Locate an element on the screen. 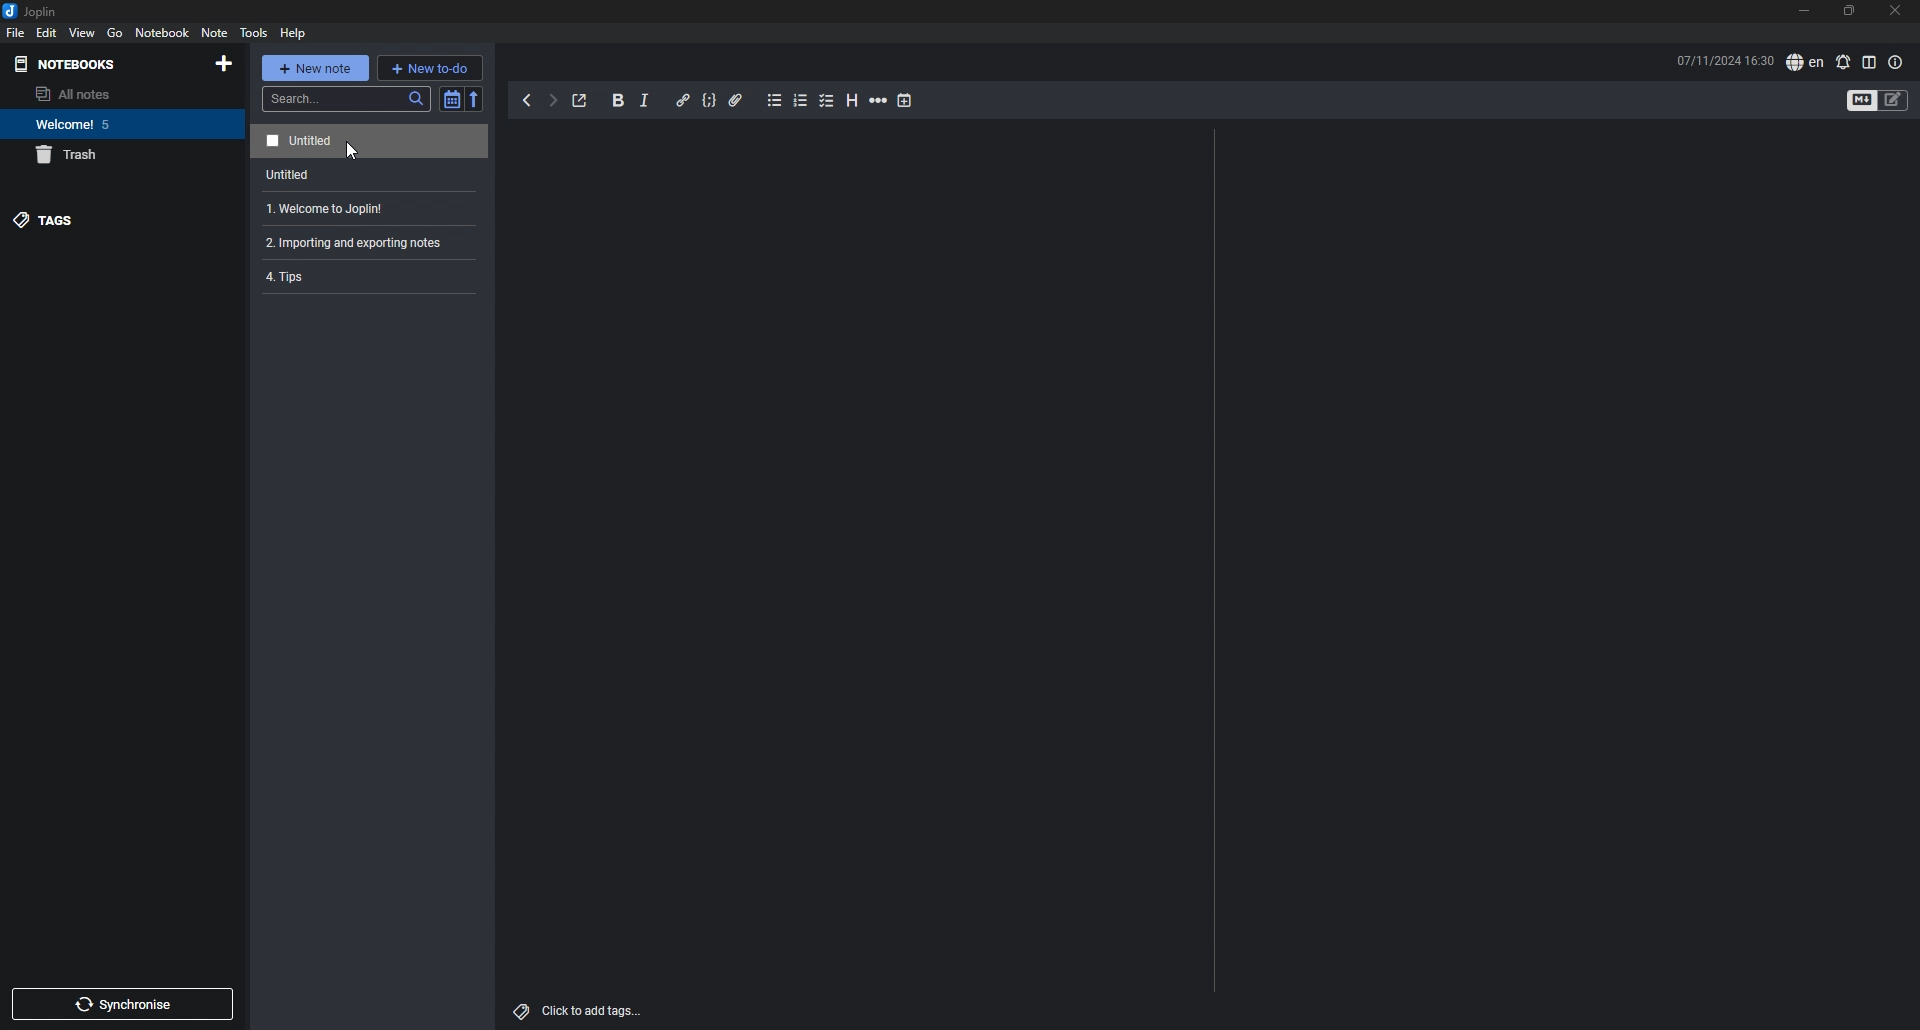  attachment is located at coordinates (736, 100).